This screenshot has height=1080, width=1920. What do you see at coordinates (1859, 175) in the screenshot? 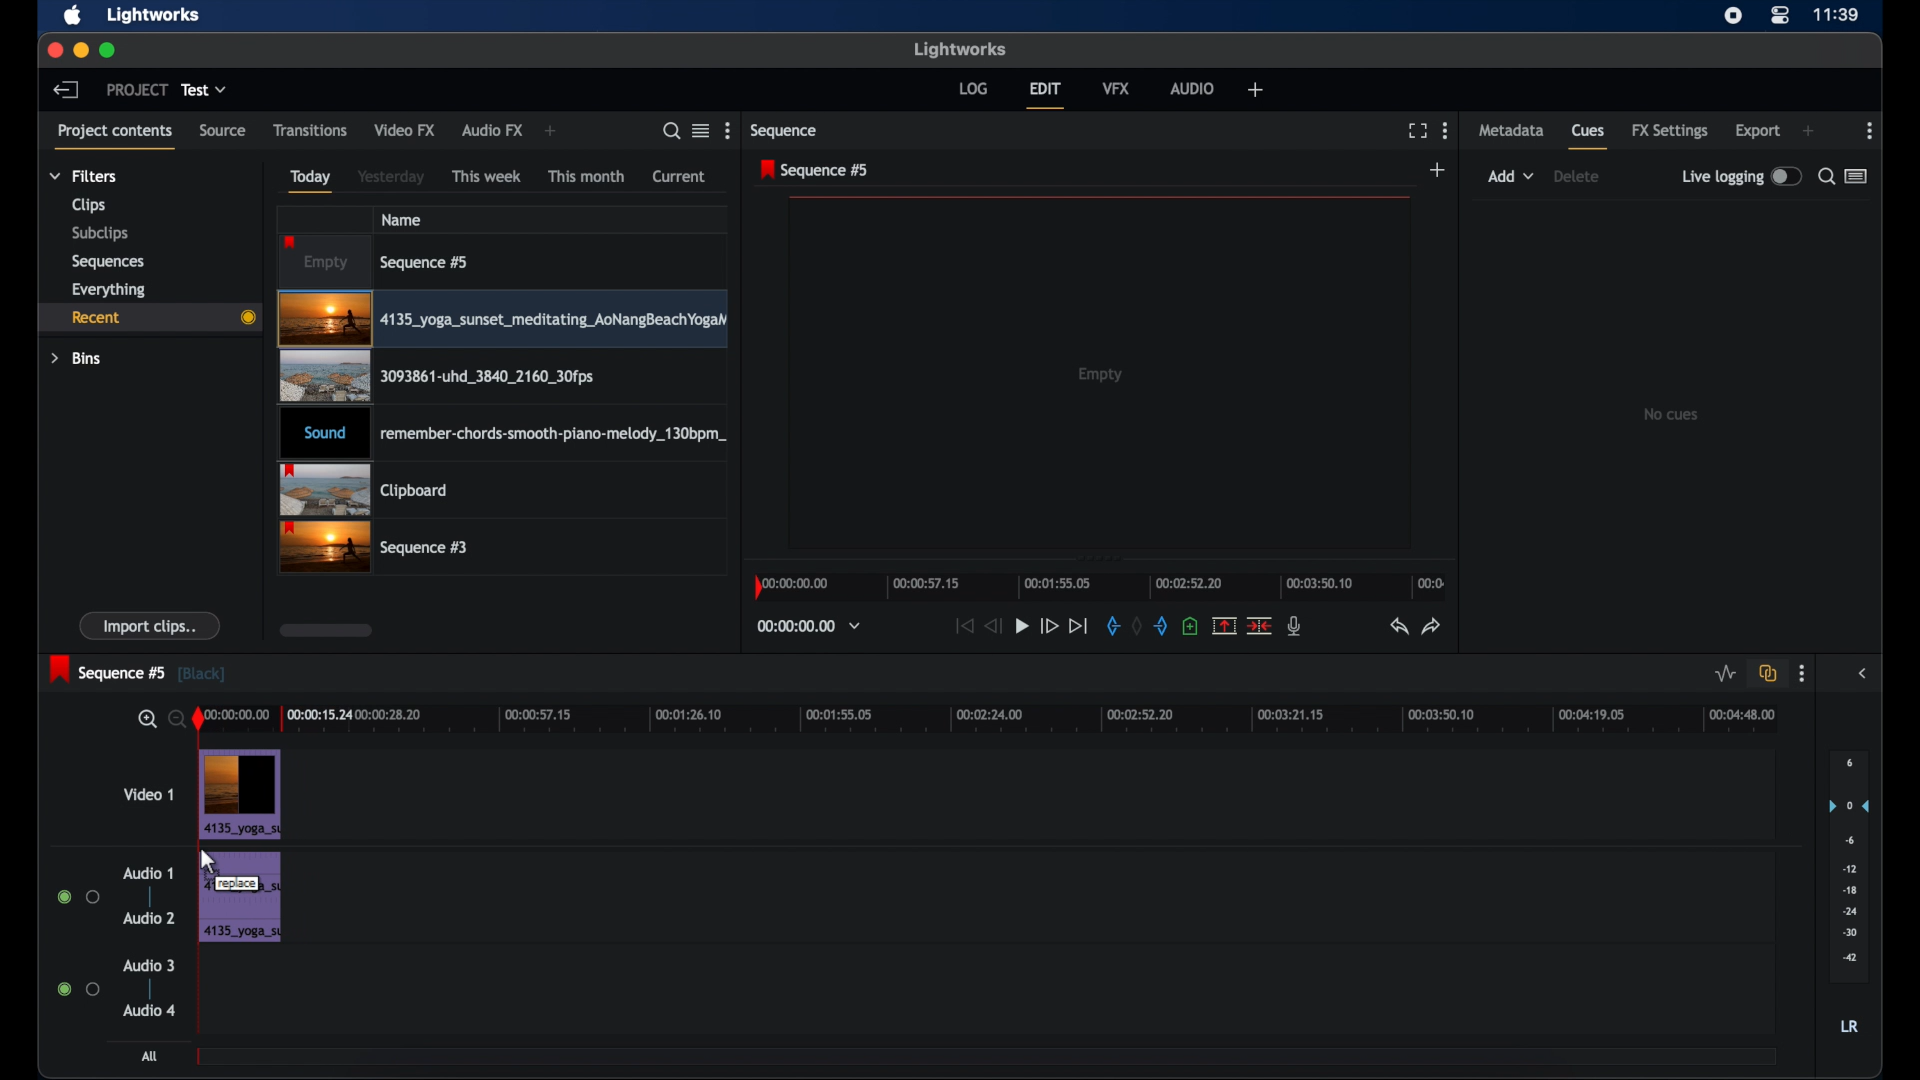
I see `toggle list or logger view` at bounding box center [1859, 175].